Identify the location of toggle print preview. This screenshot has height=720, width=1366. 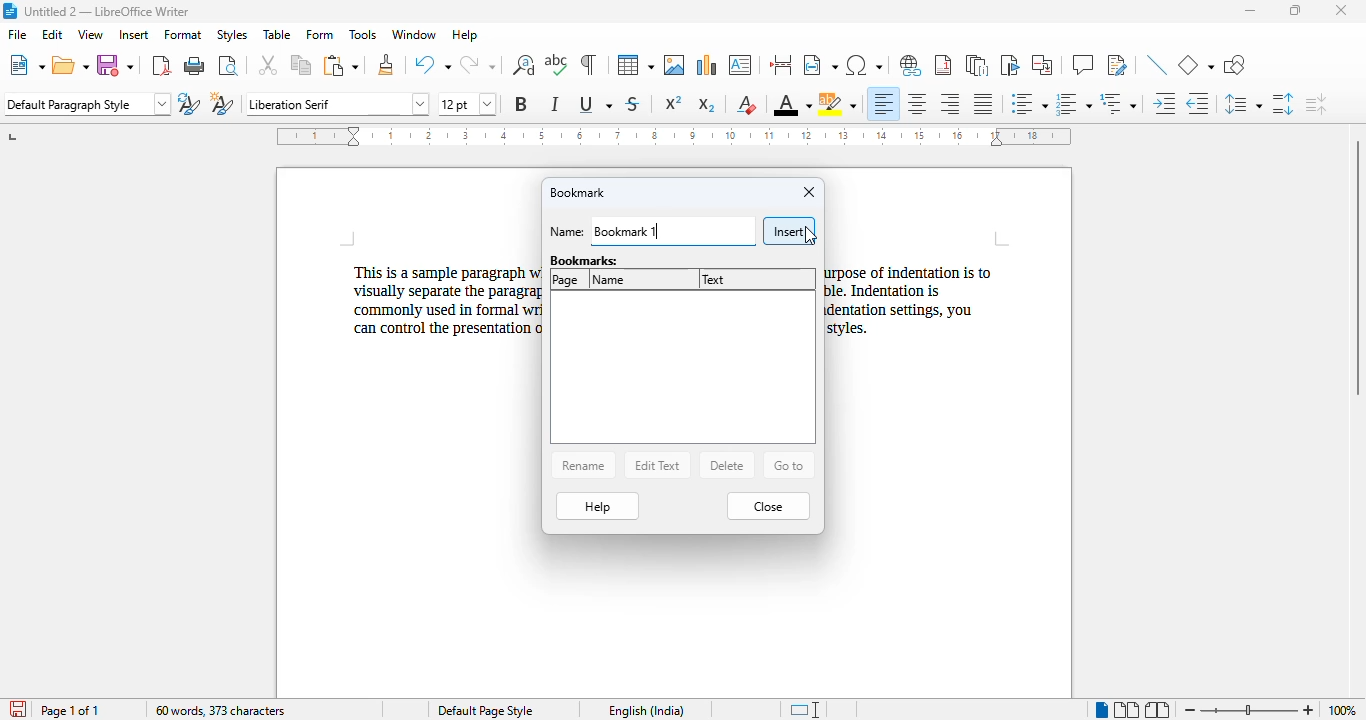
(229, 65).